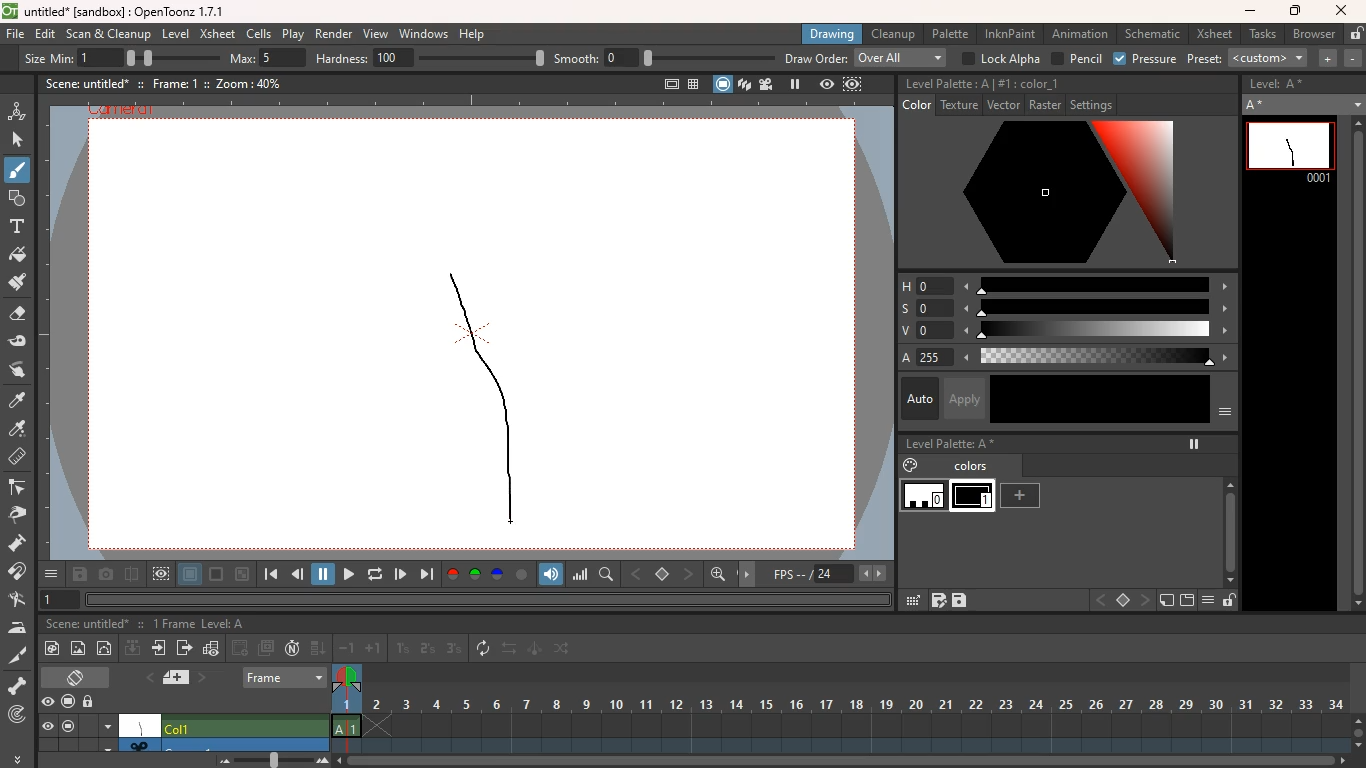 This screenshot has width=1366, height=768. What do you see at coordinates (916, 398) in the screenshot?
I see `auto` at bounding box center [916, 398].